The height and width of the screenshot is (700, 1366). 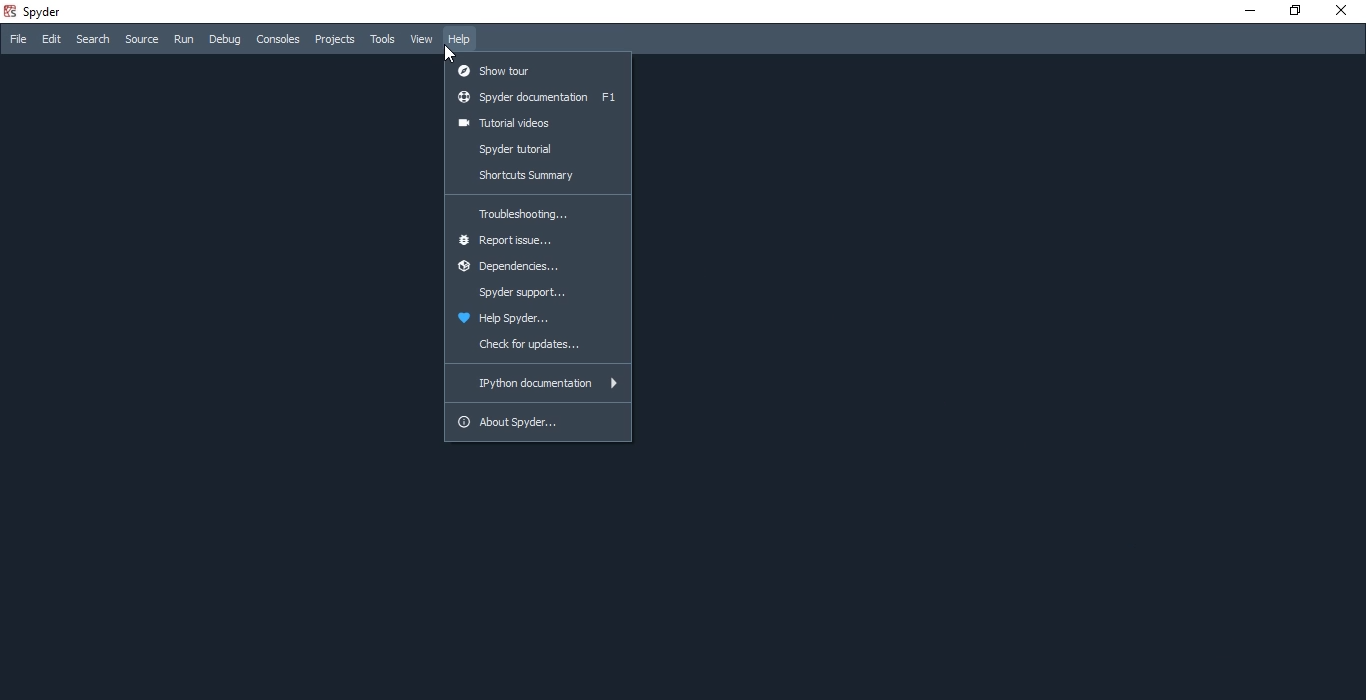 What do you see at coordinates (537, 290) in the screenshot?
I see `spyder support` at bounding box center [537, 290].